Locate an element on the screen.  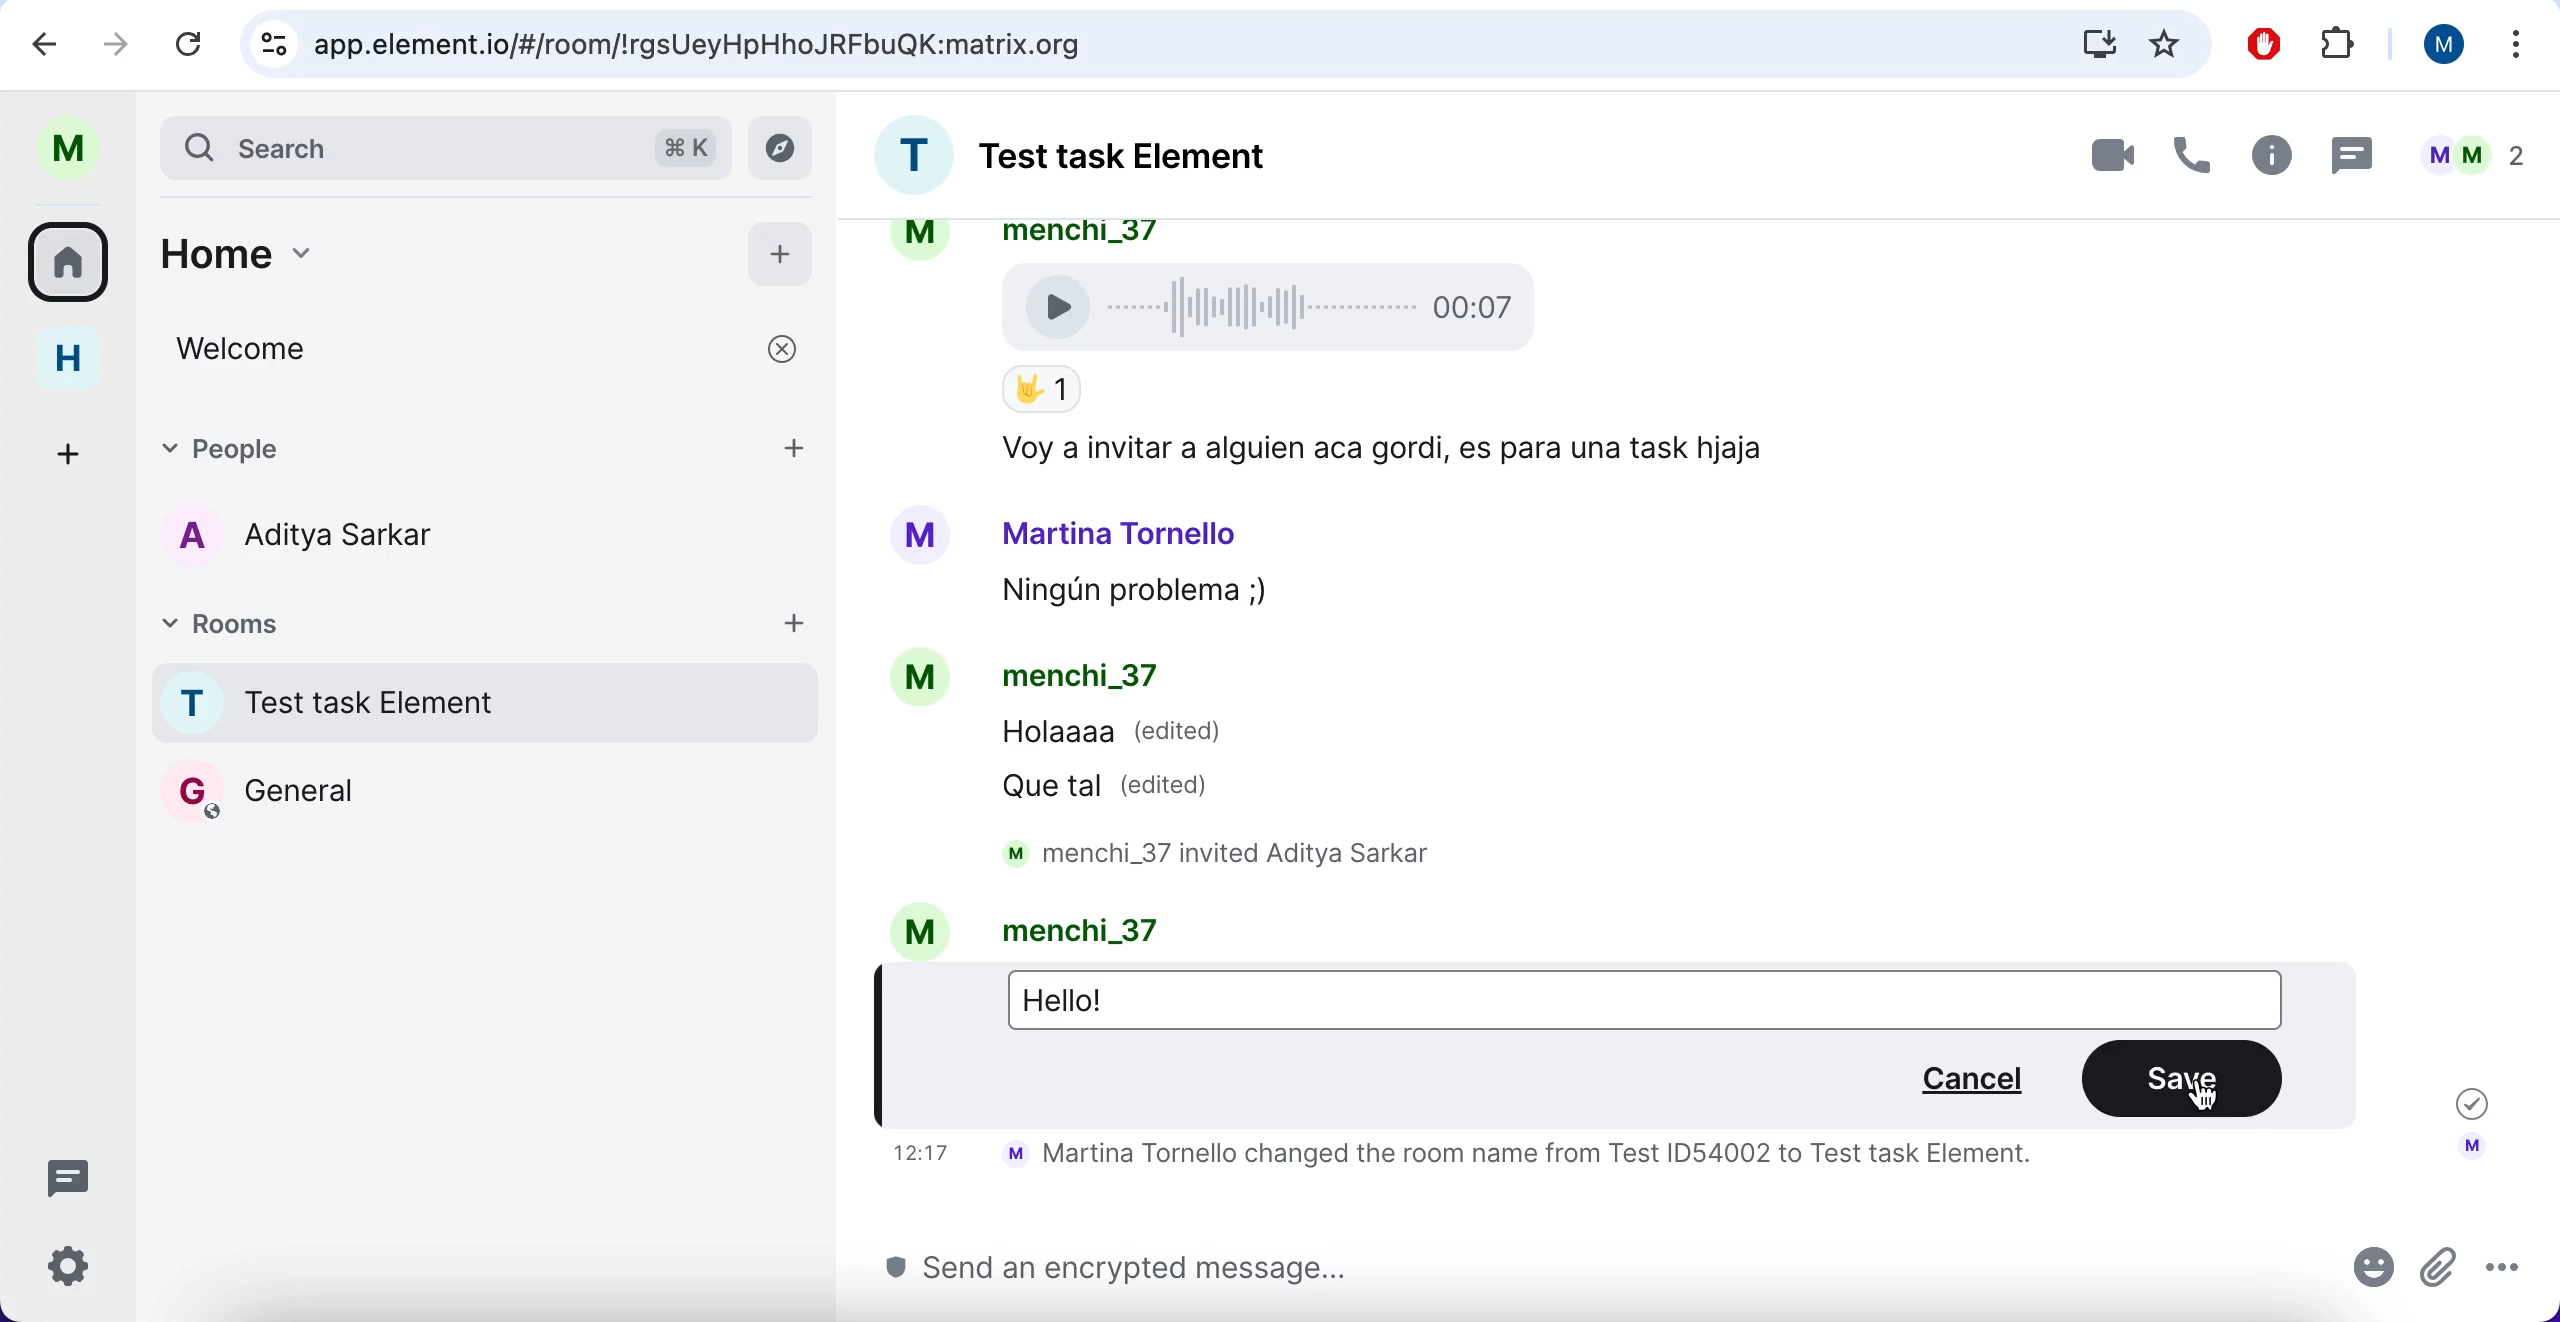
attachments is located at coordinates (2438, 1279).